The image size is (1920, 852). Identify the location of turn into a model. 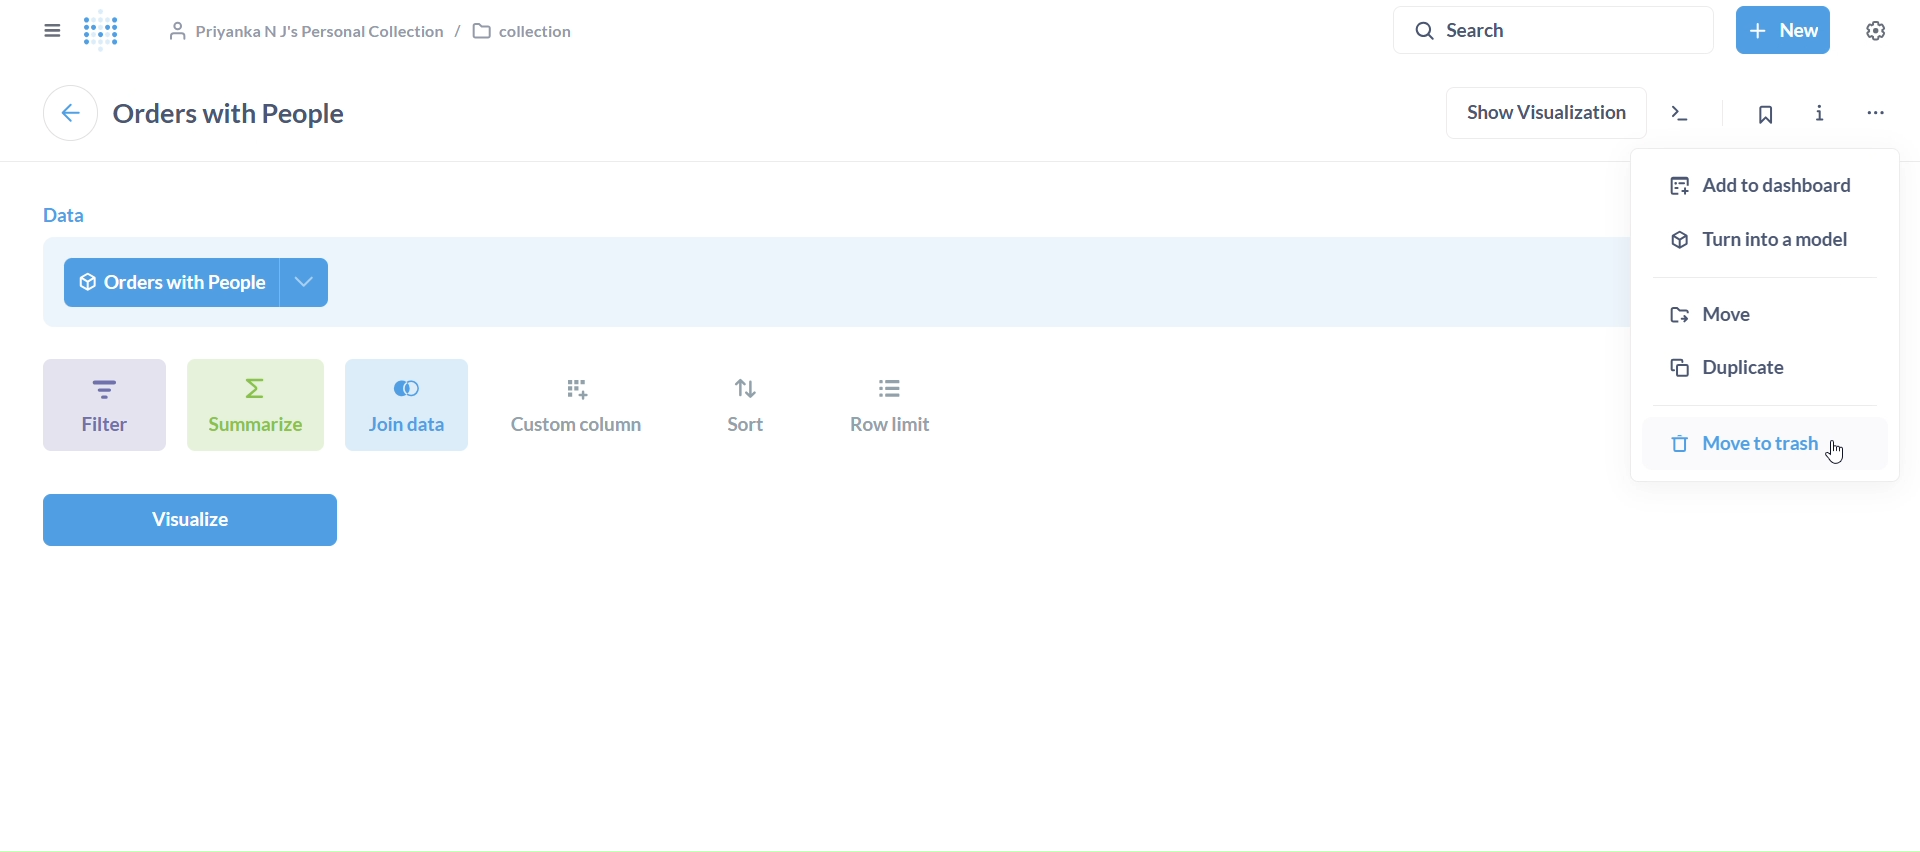
(1765, 244).